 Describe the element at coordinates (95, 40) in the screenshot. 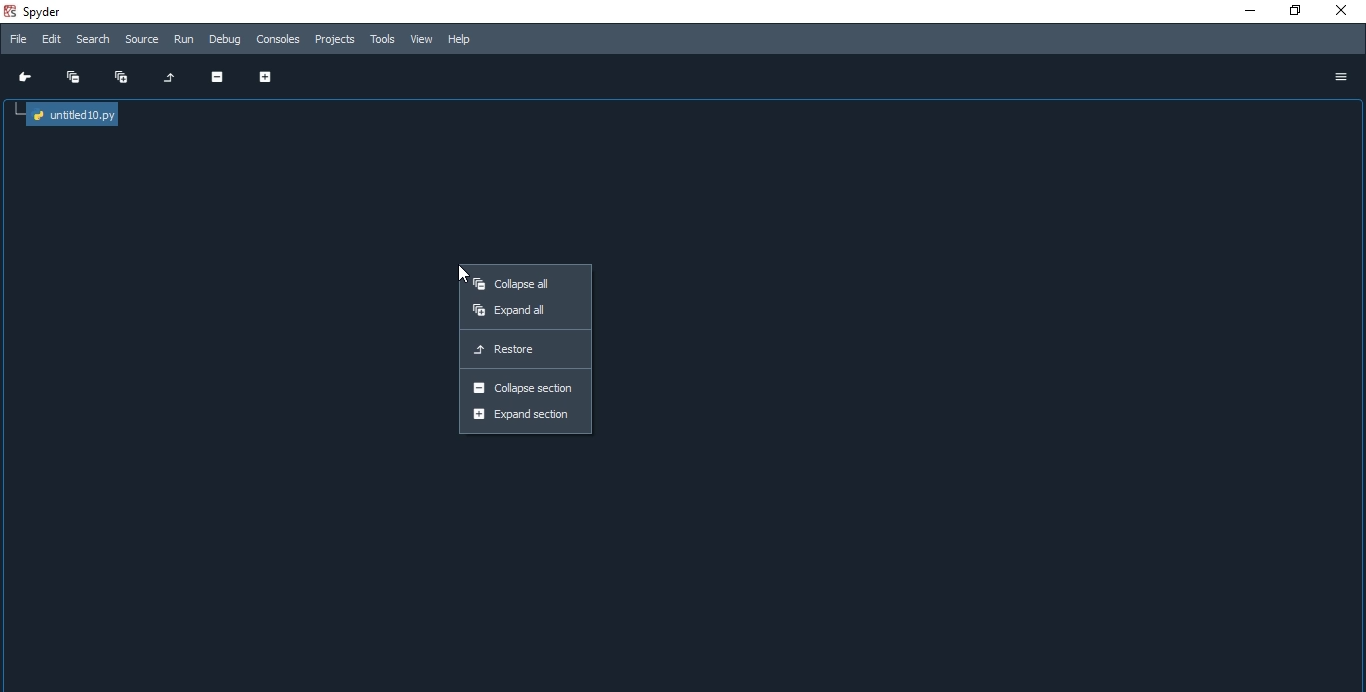

I see `Search` at that location.